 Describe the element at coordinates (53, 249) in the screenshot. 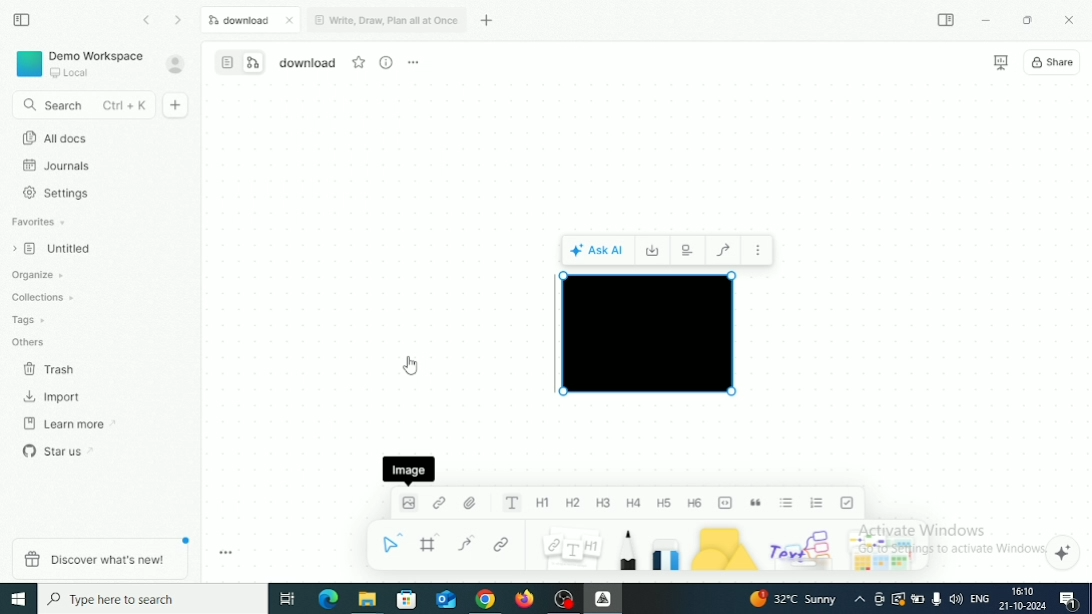

I see `Untitled` at that location.